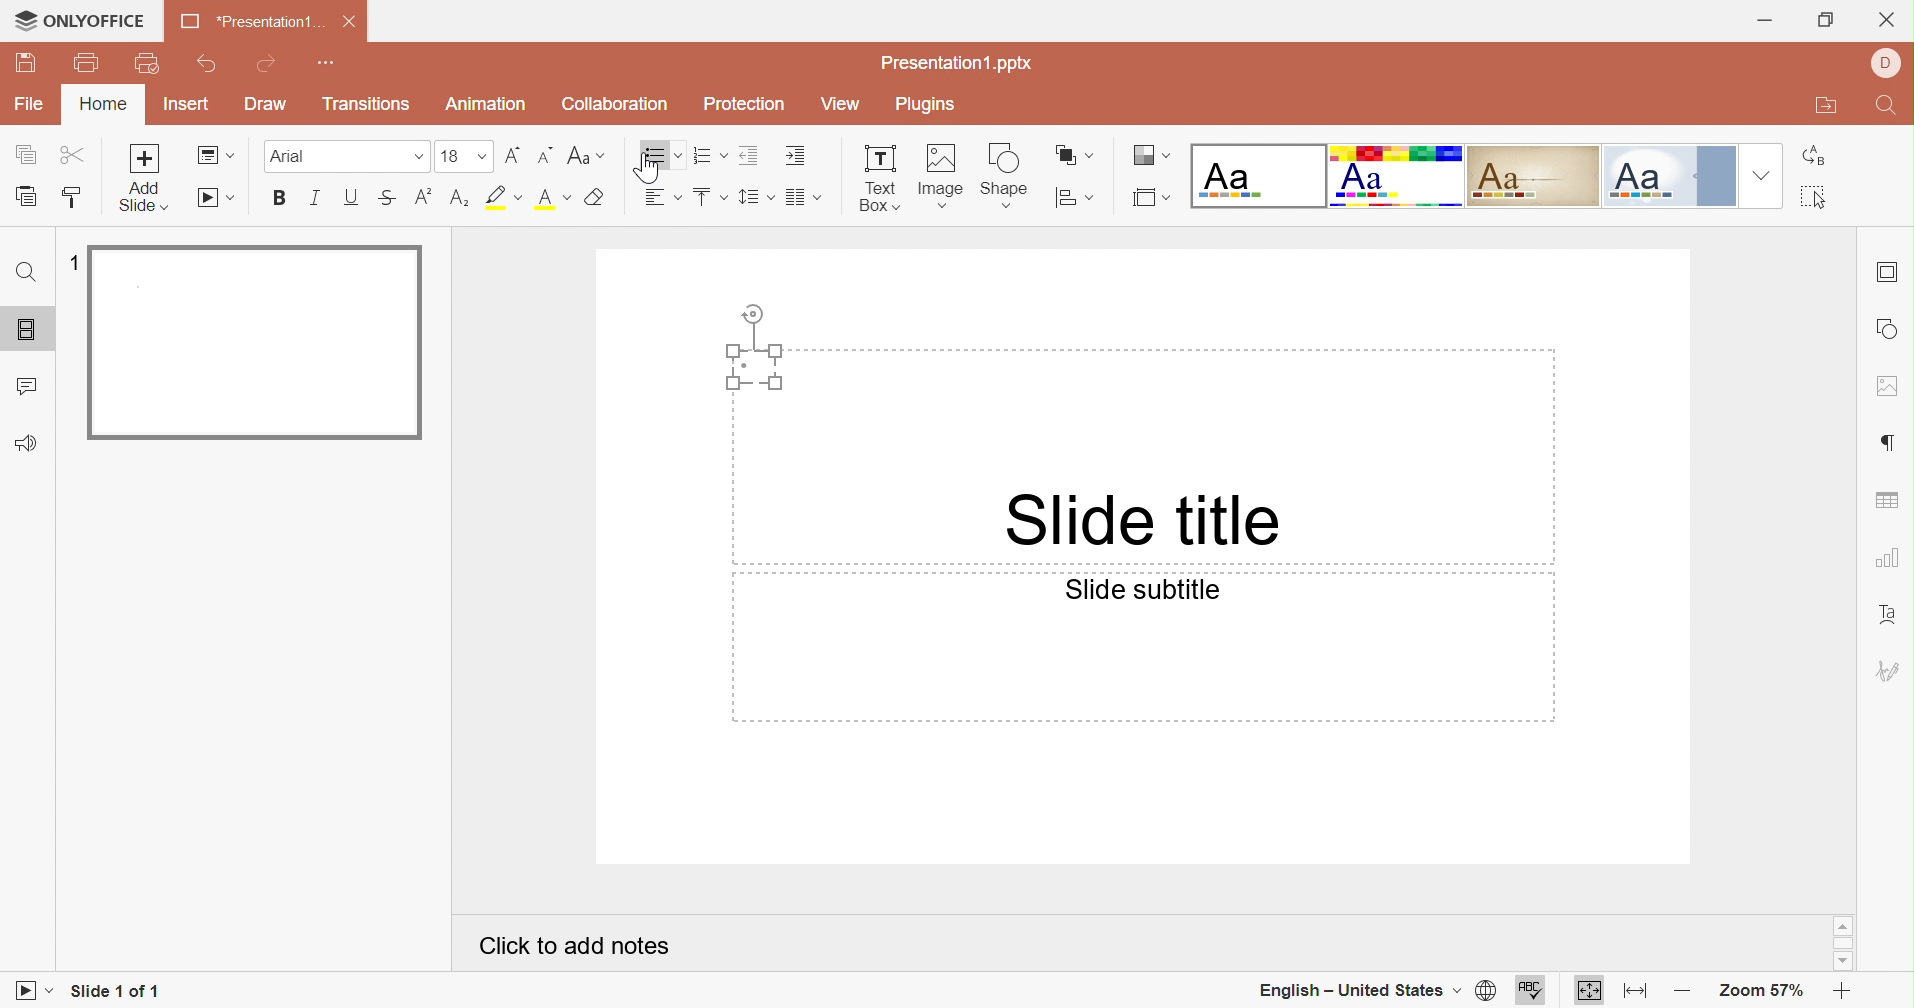 Image resolution: width=1914 pixels, height=1008 pixels. I want to click on Official, so click(1669, 175).